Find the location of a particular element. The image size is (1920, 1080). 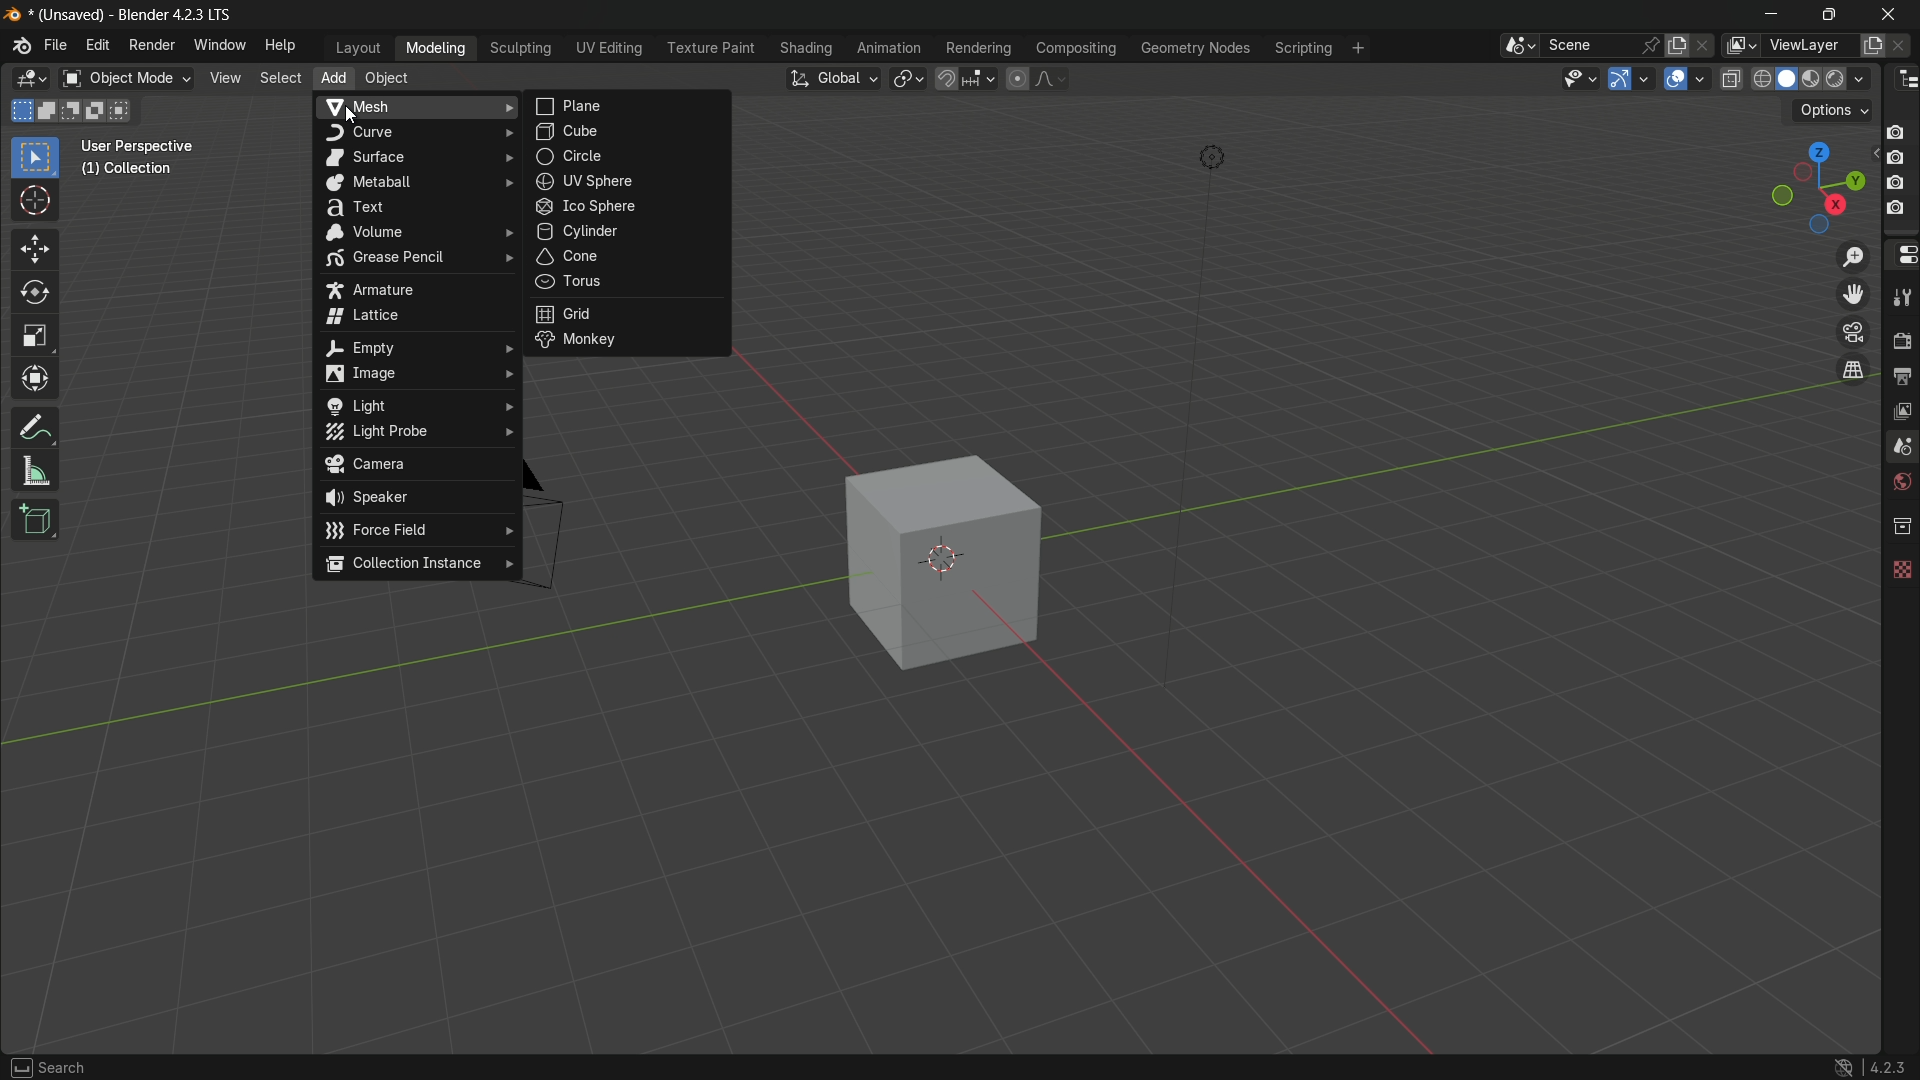

show overlays is located at coordinates (1703, 79).